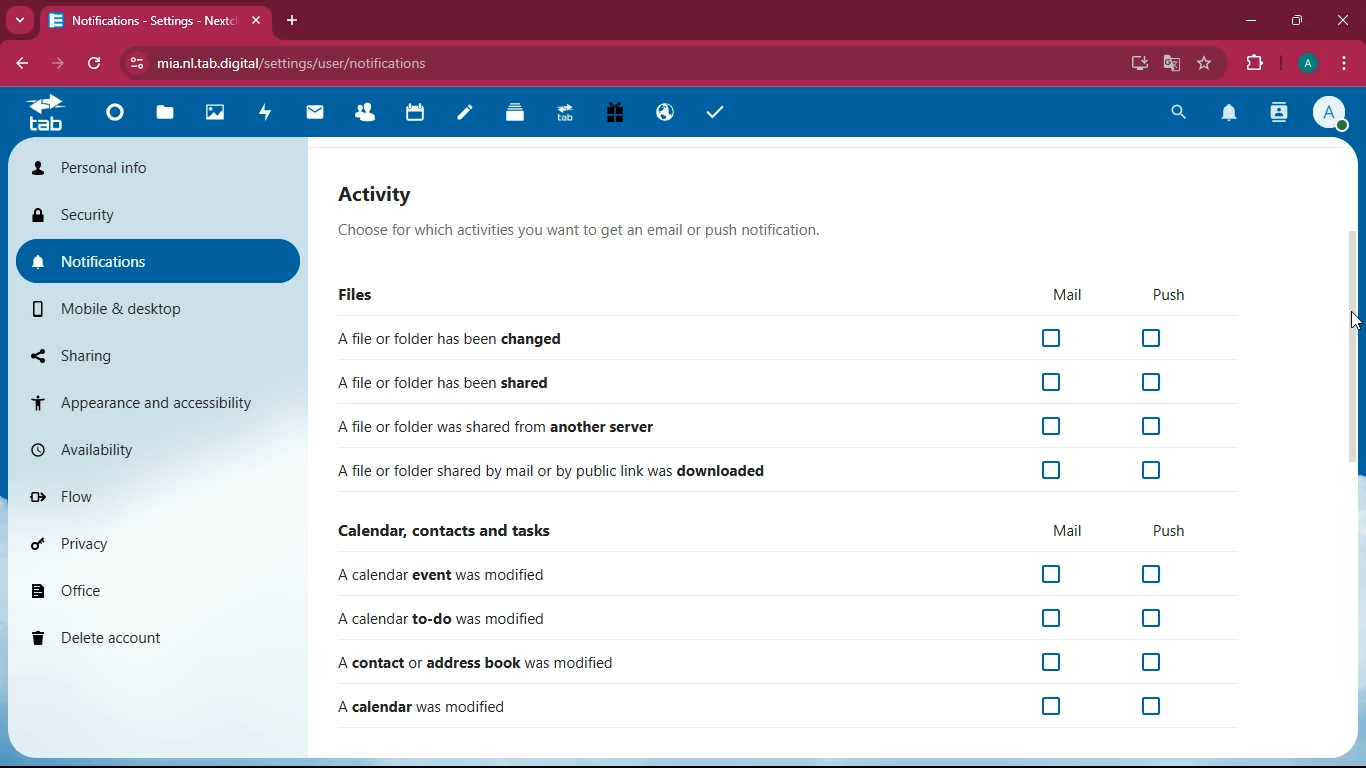 This screenshot has width=1366, height=768. What do you see at coordinates (757, 428) in the screenshot?
I see `A file or folder was shared from another server` at bounding box center [757, 428].